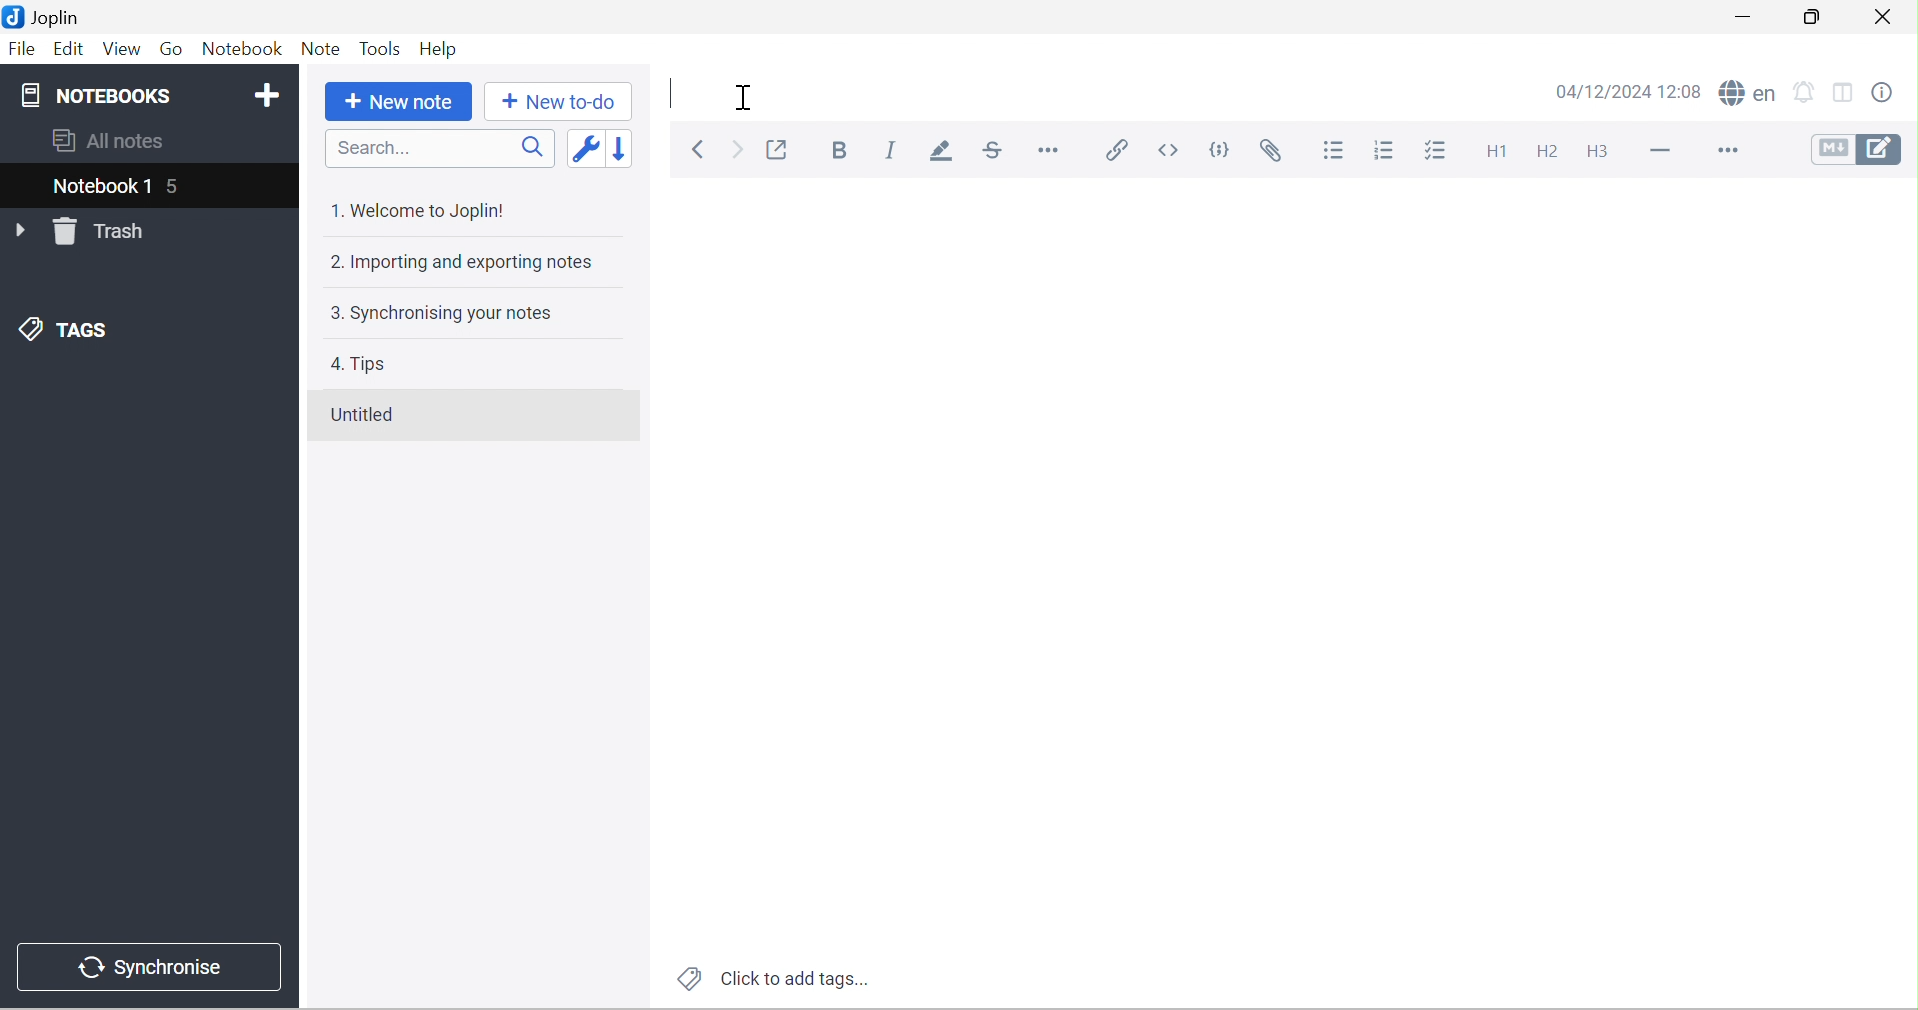  I want to click on Heading 1, so click(1494, 155).